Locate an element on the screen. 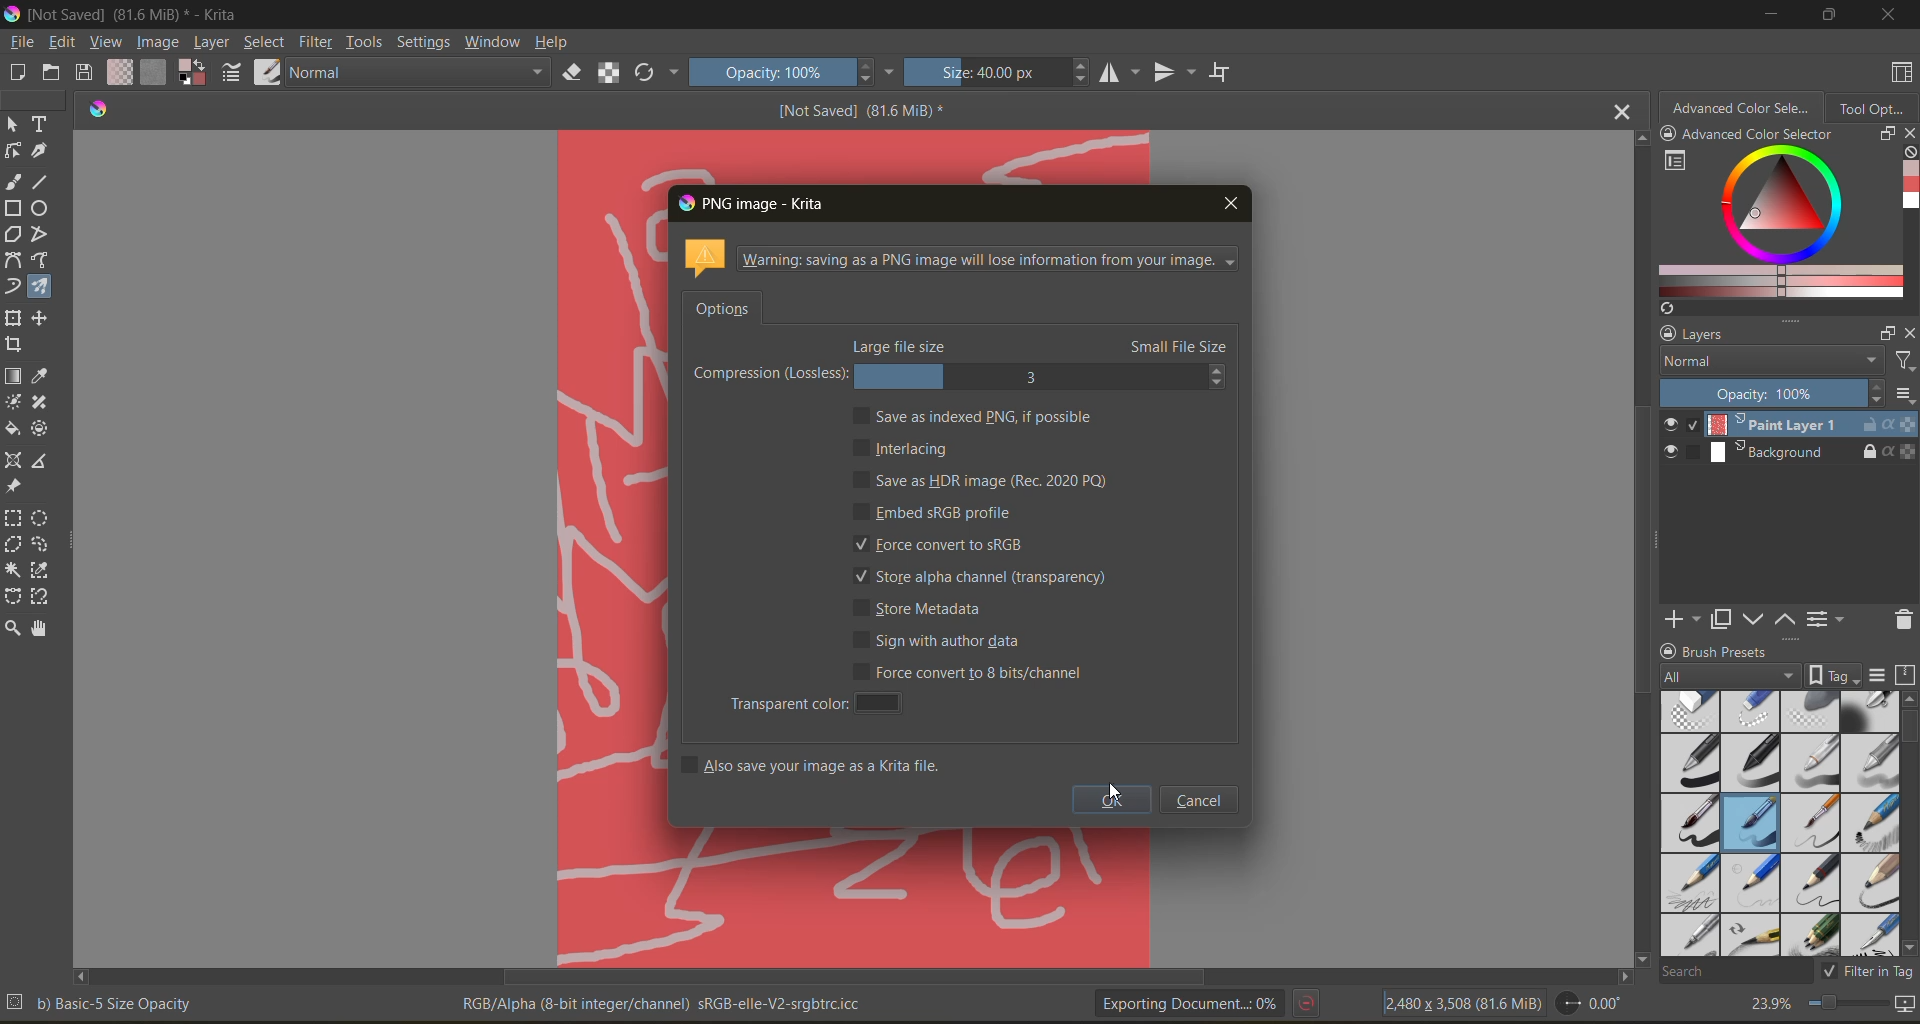  view/change layer is located at coordinates (1831, 618).